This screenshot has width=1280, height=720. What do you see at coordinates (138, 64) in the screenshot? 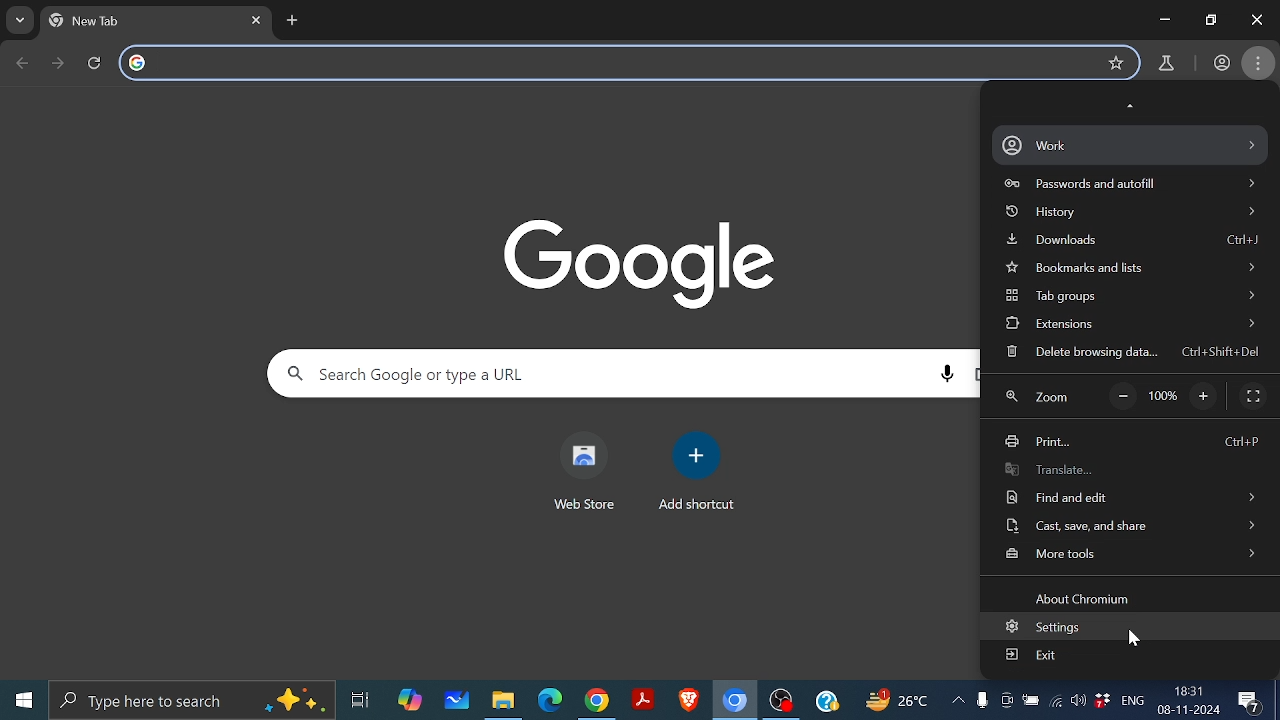
I see `google logo` at bounding box center [138, 64].